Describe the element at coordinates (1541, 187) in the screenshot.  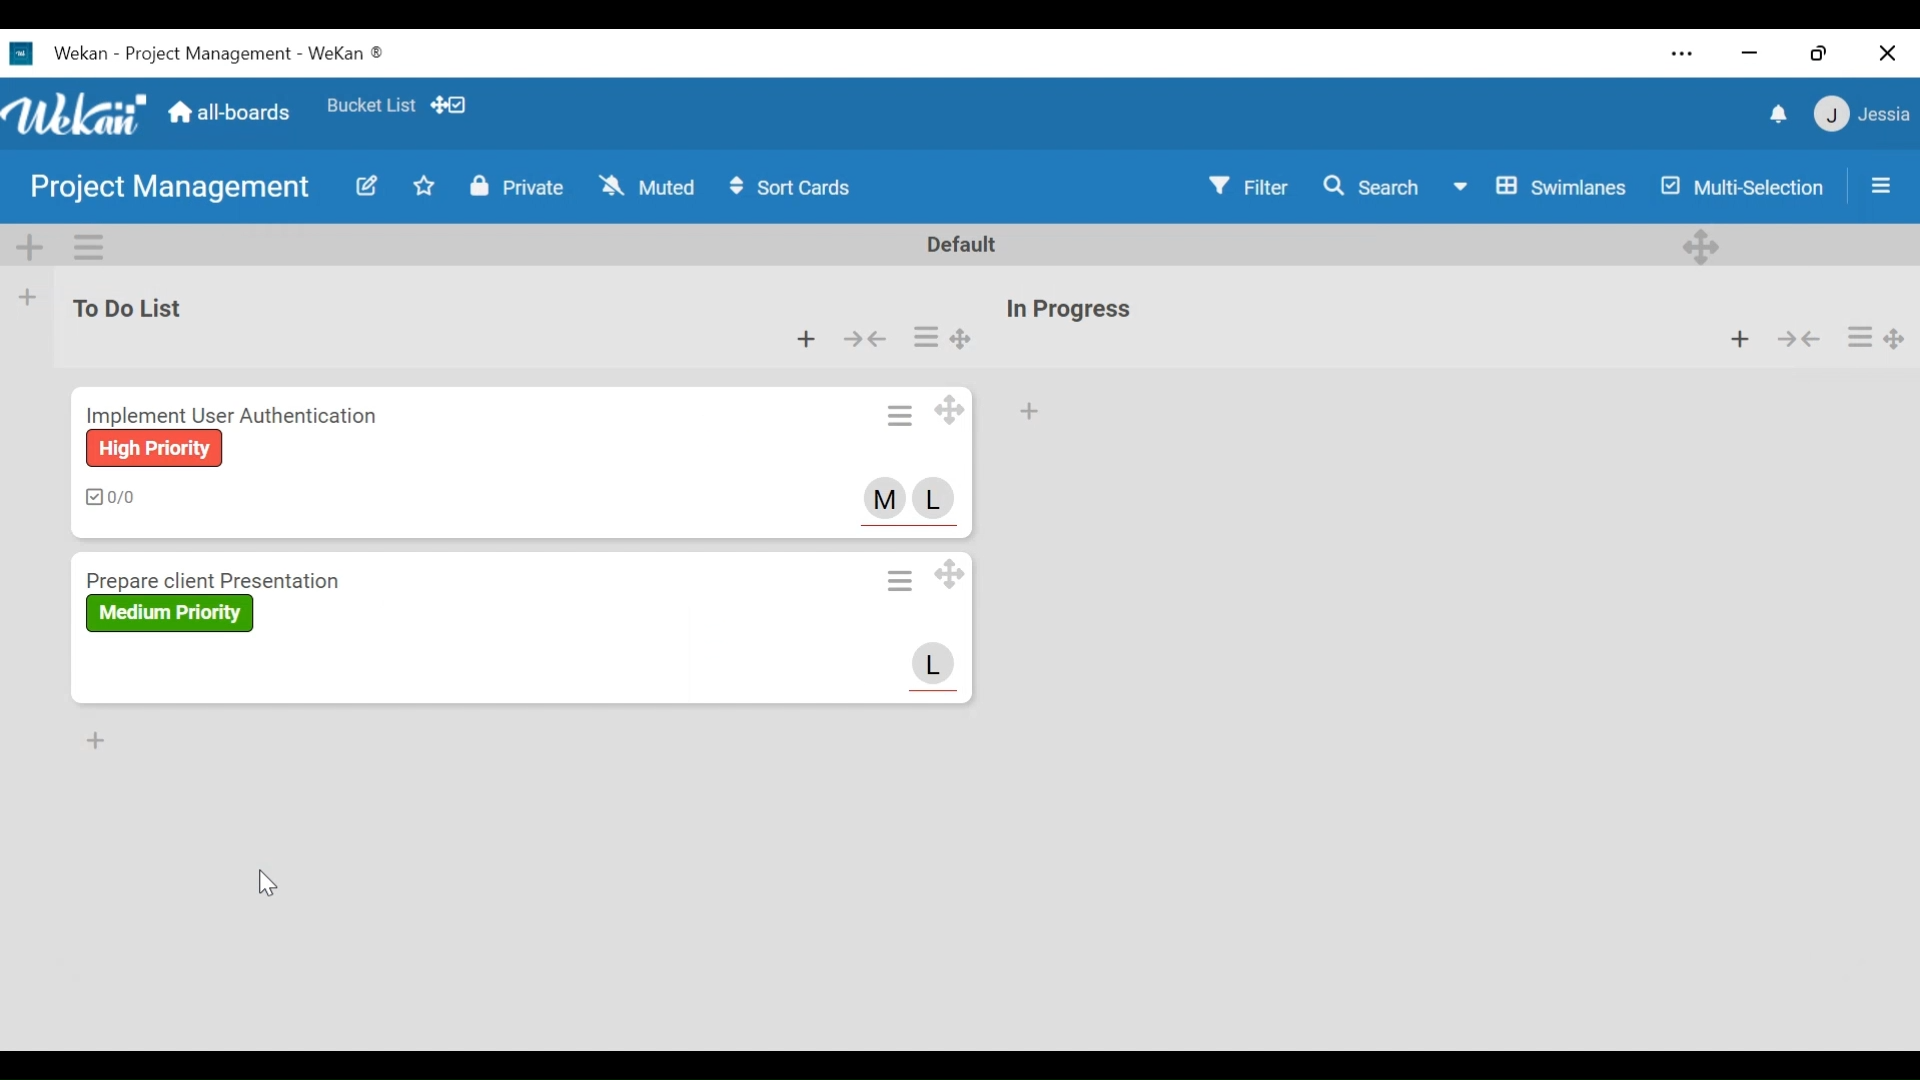
I see `Swimlanes` at that location.